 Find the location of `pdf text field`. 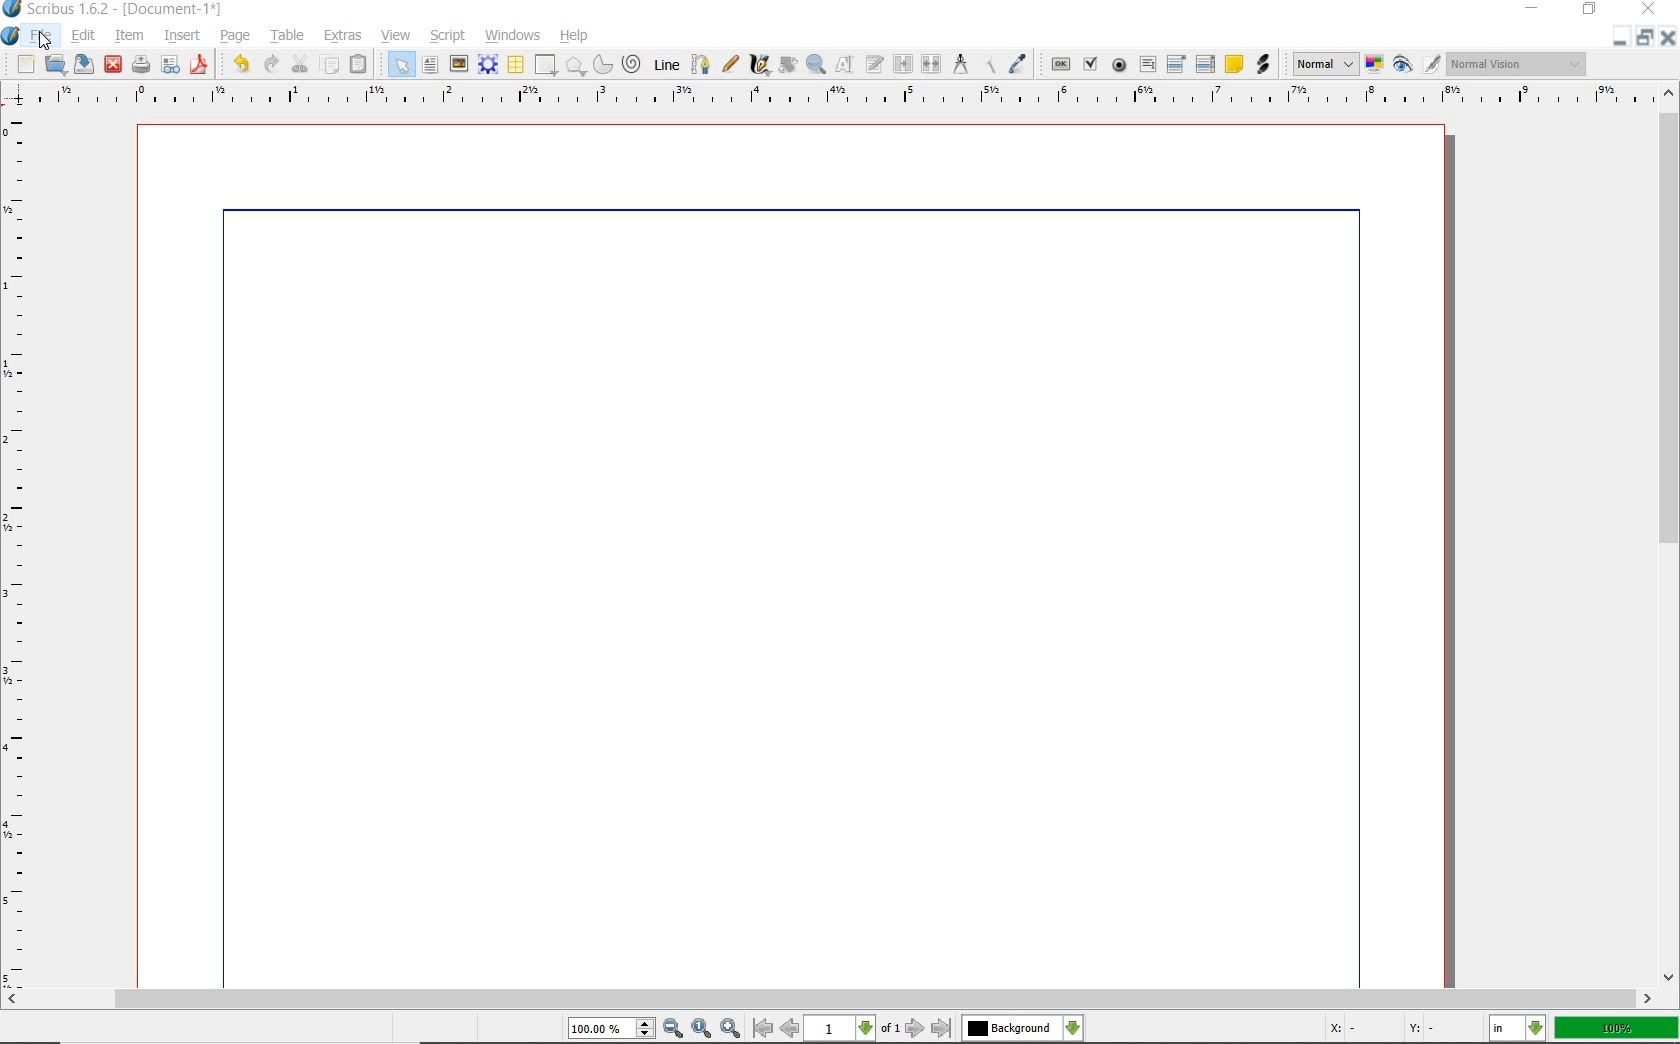

pdf text field is located at coordinates (1147, 65).